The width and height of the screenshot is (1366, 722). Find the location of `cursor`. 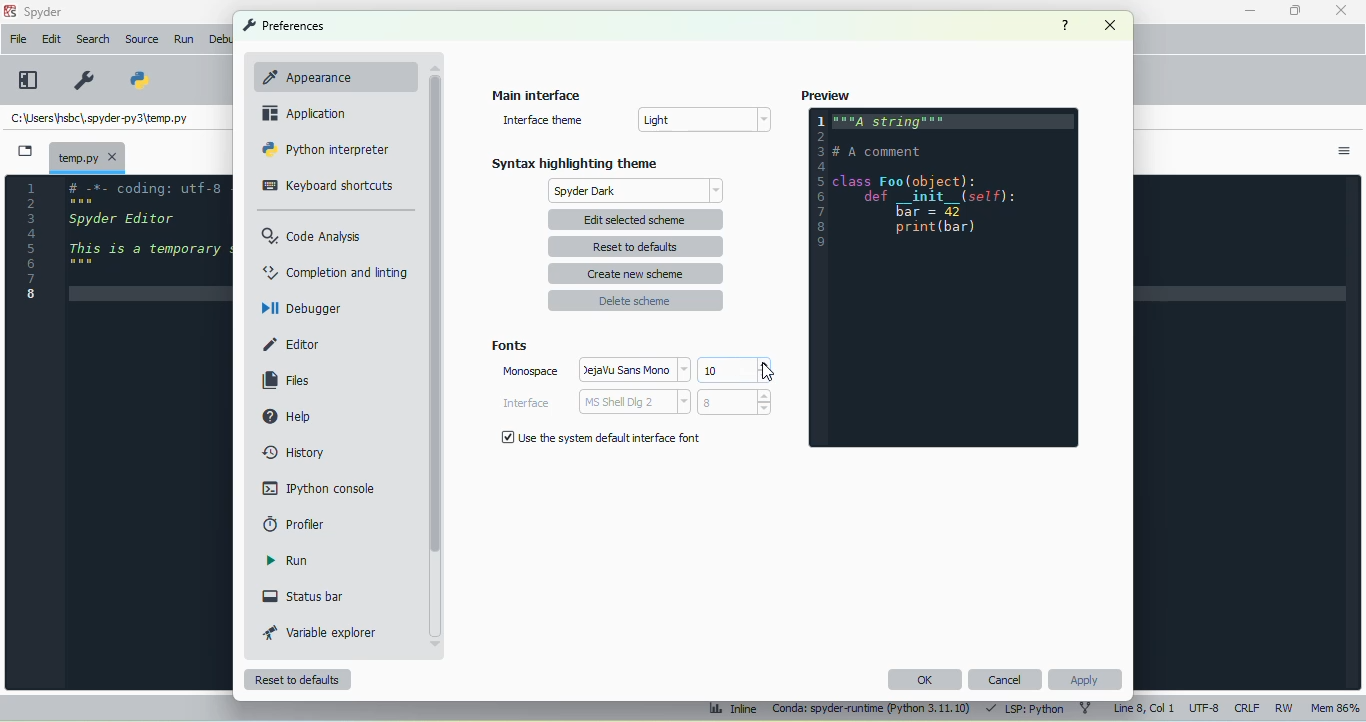

cursor is located at coordinates (767, 372).